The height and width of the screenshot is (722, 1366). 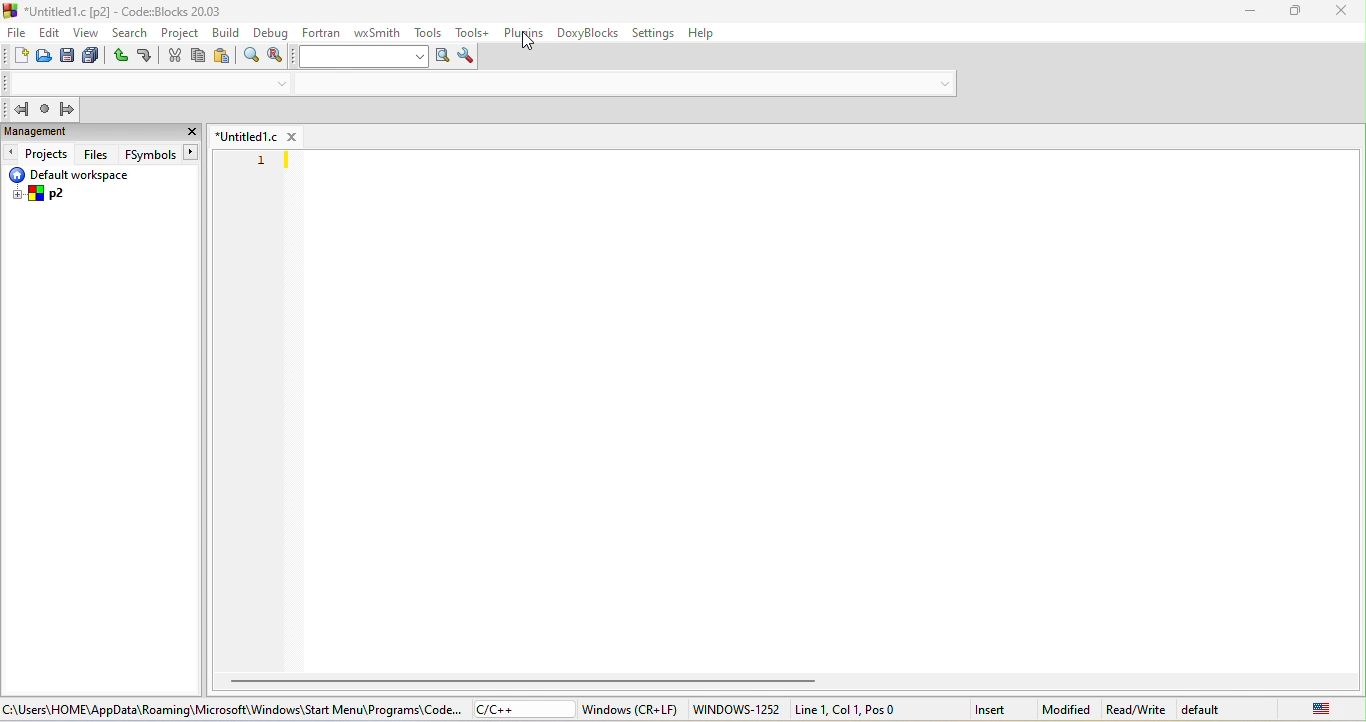 I want to click on fortran, so click(x=321, y=34).